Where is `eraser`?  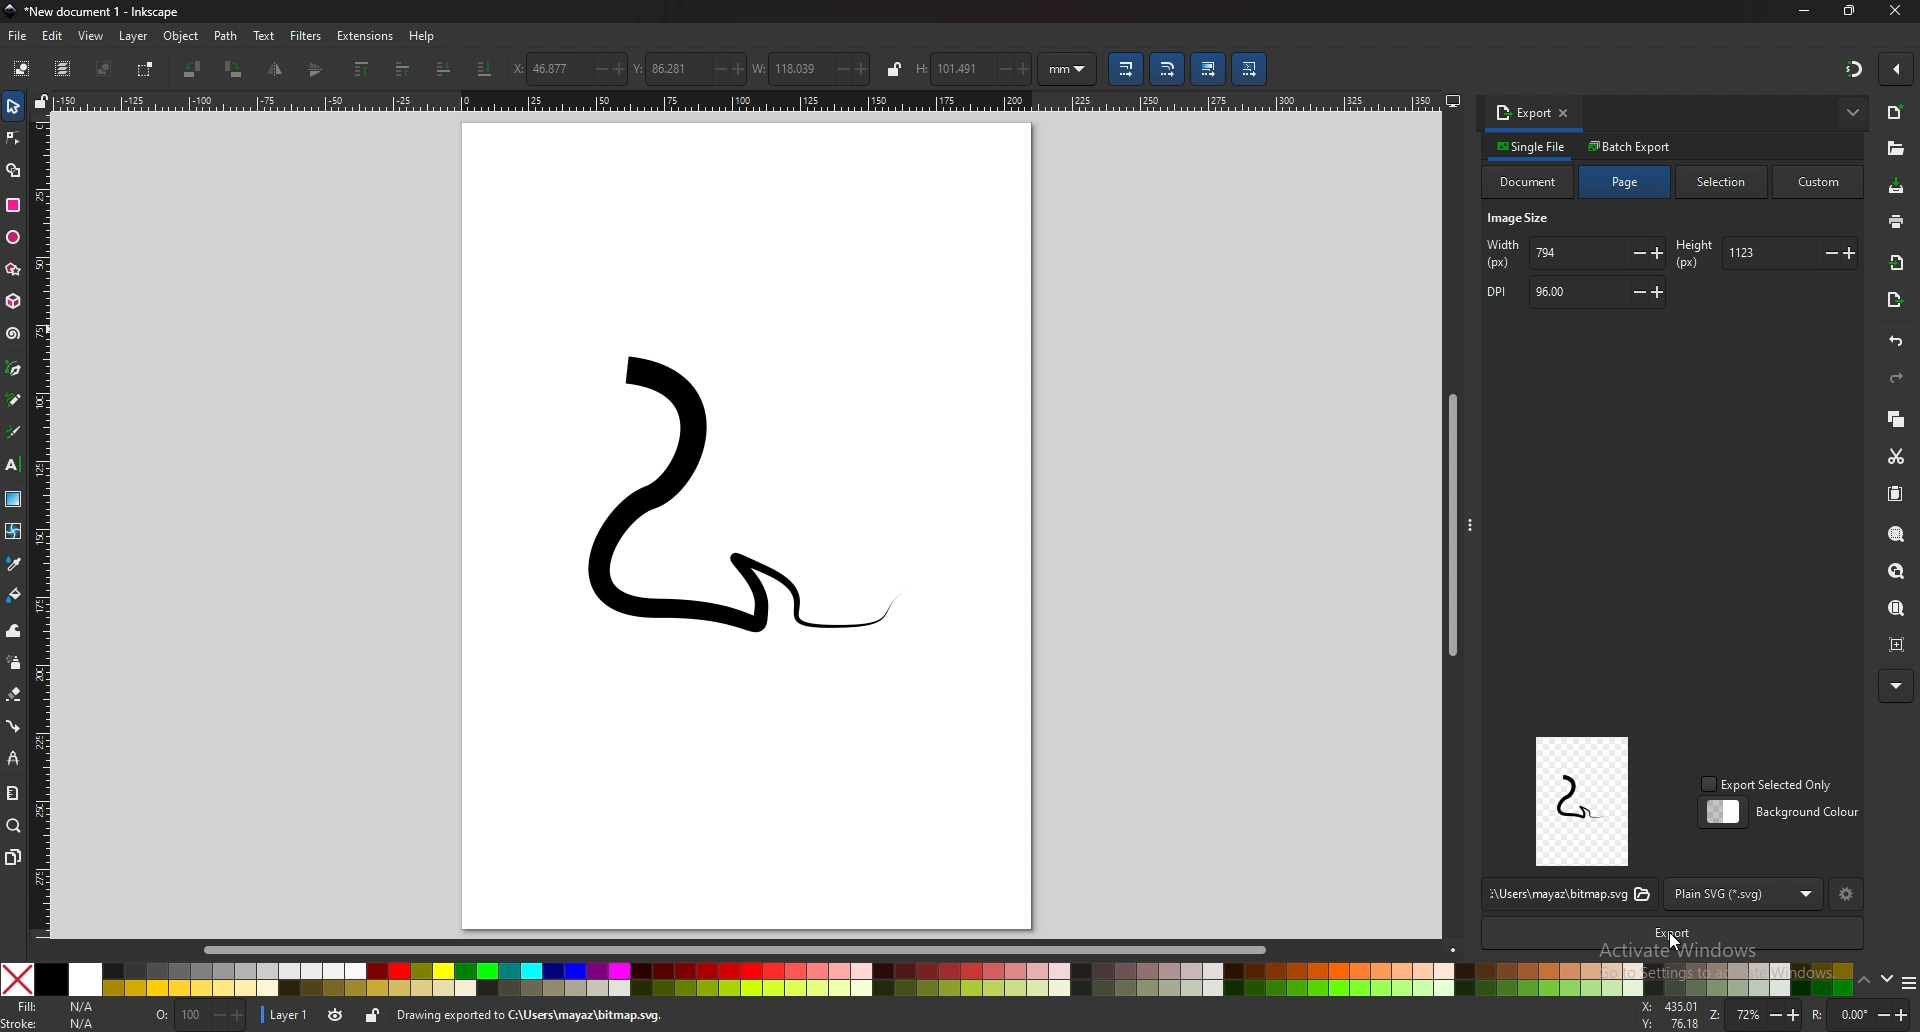
eraser is located at coordinates (14, 695).